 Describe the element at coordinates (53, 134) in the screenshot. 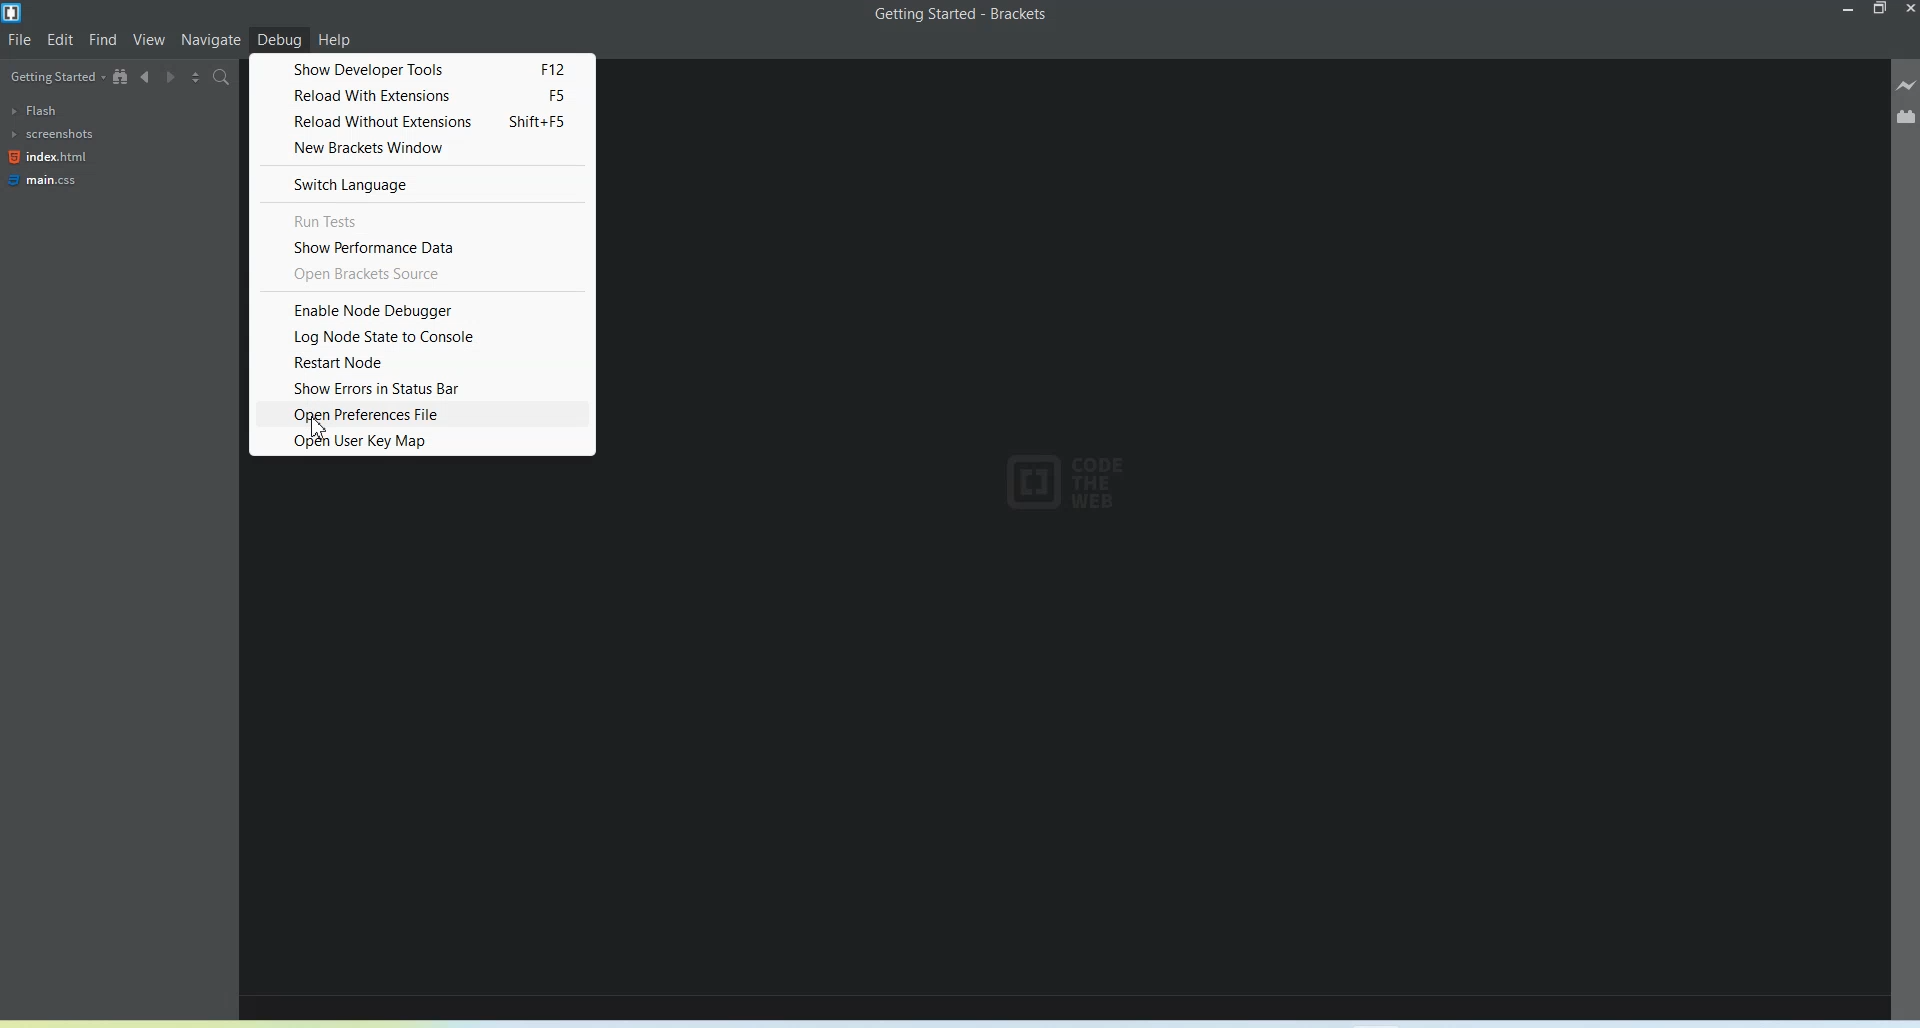

I see `screenshots` at that location.